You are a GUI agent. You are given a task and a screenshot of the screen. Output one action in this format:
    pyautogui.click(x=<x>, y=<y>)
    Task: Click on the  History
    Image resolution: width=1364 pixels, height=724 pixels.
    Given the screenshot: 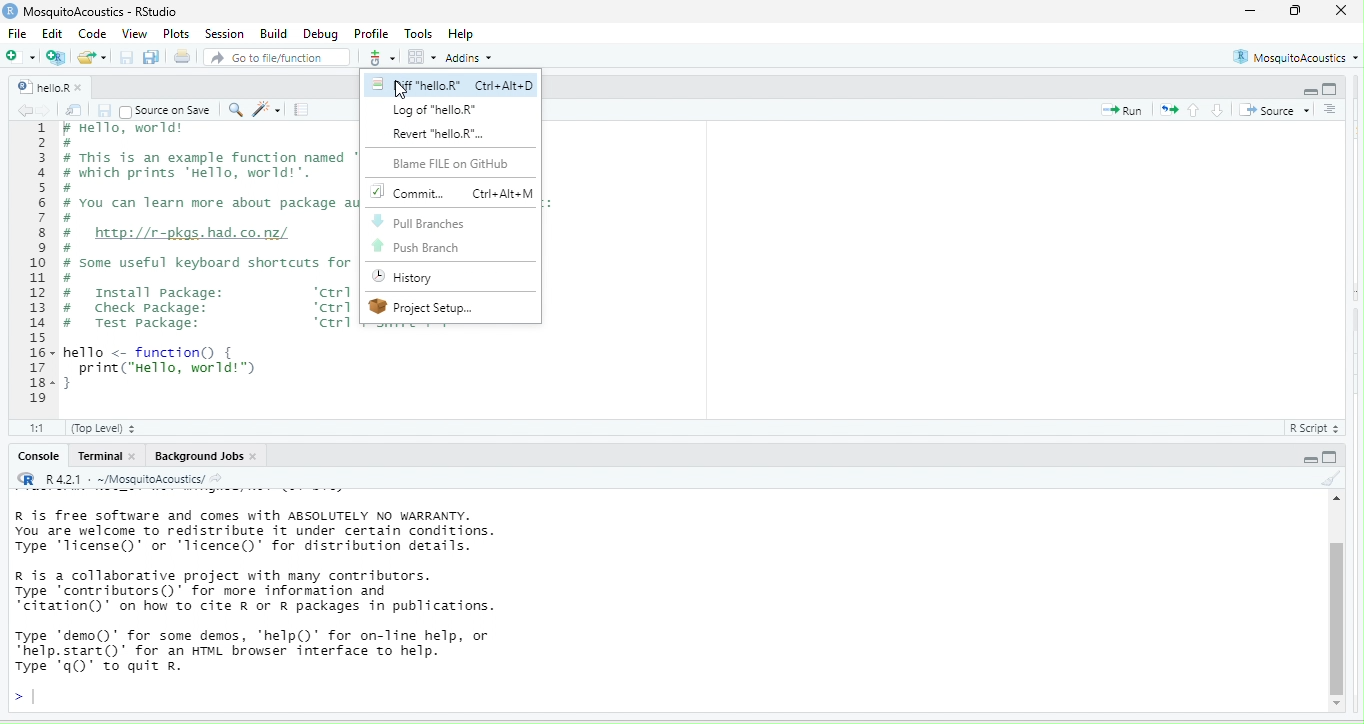 What is the action you would take?
    pyautogui.click(x=411, y=278)
    